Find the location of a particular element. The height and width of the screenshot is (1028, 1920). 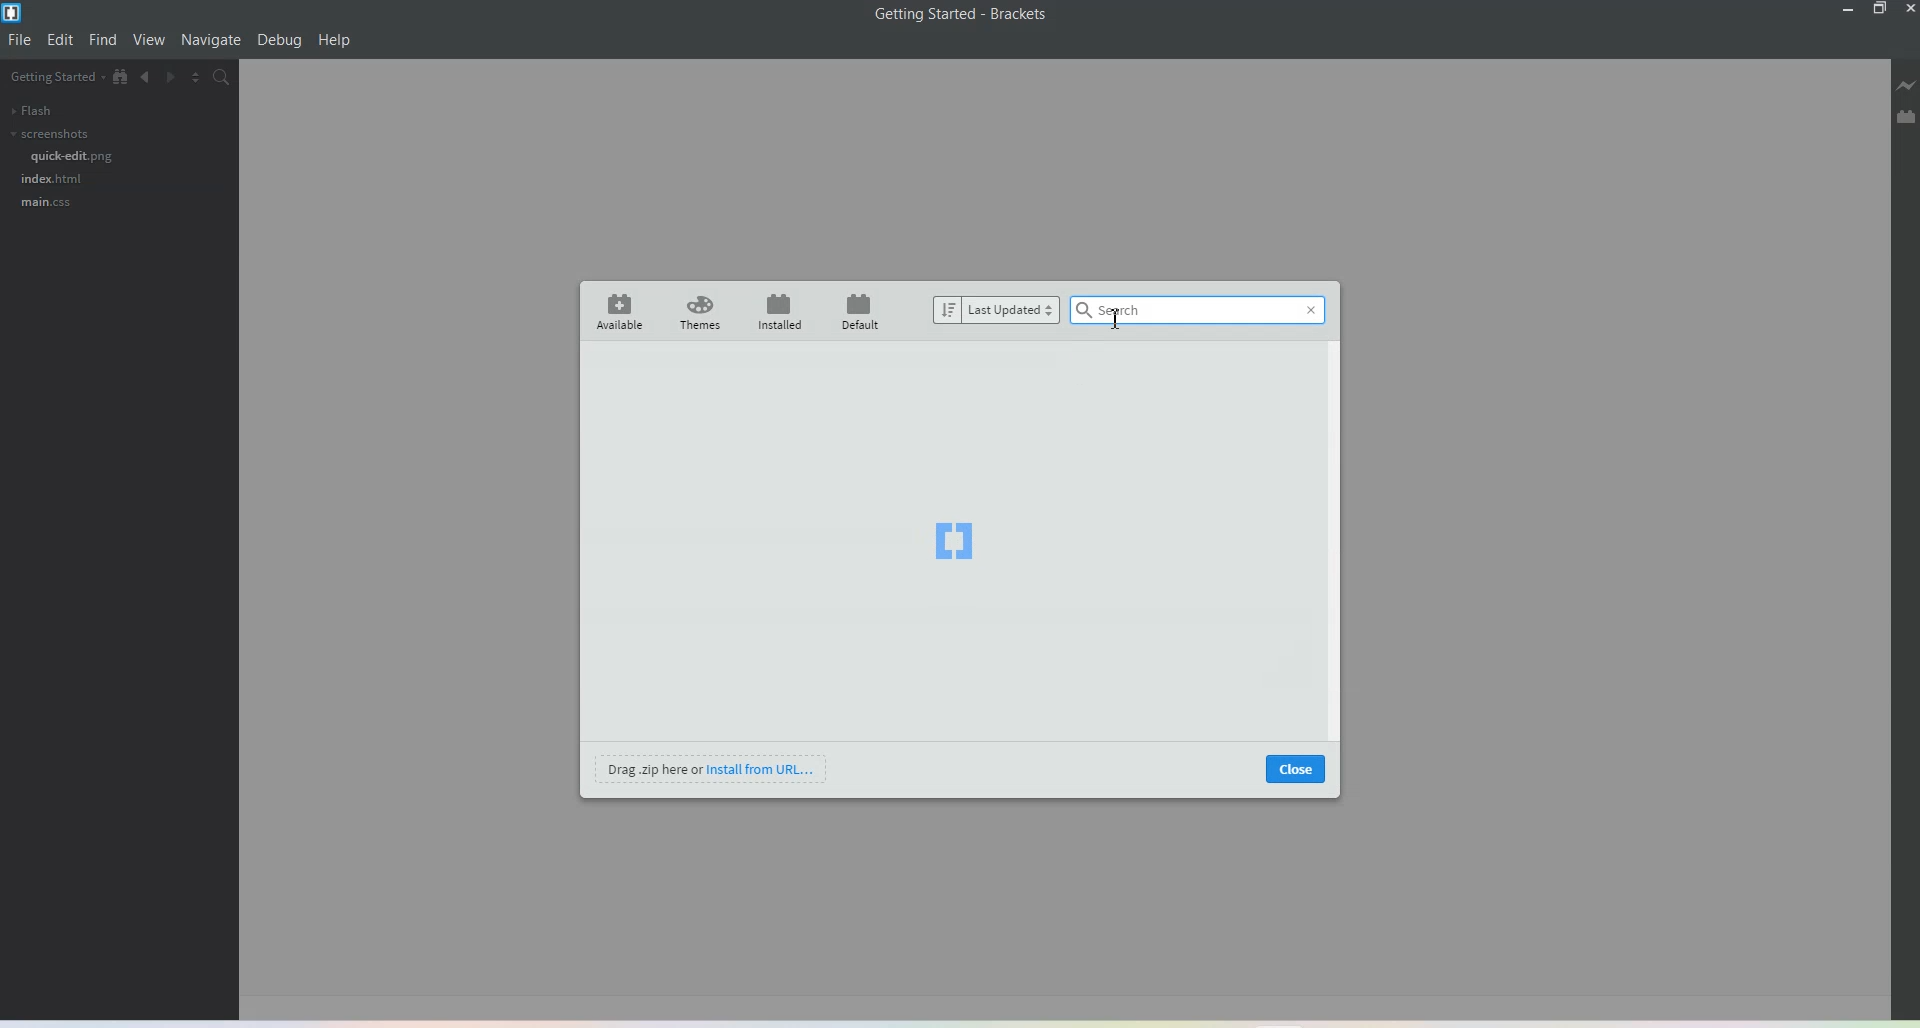

Show in the file tree is located at coordinates (121, 77).